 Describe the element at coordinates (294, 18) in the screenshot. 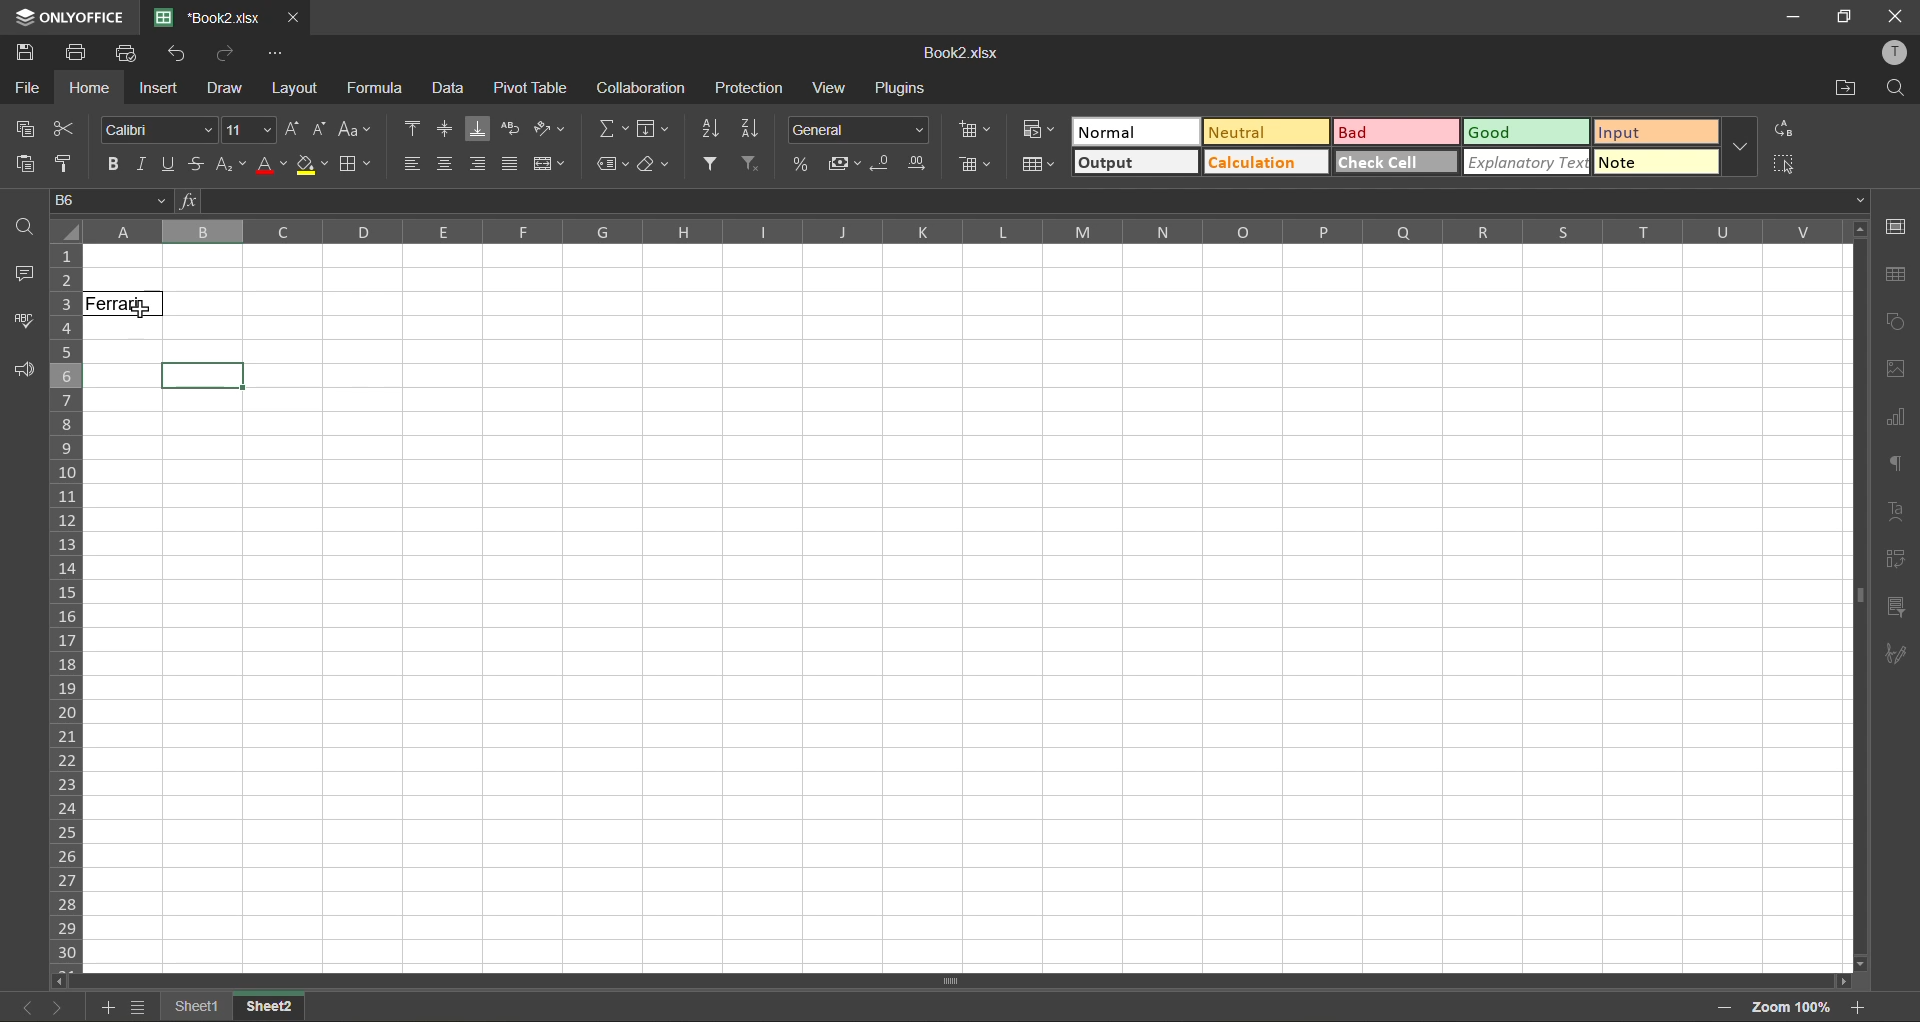

I see `close` at that location.